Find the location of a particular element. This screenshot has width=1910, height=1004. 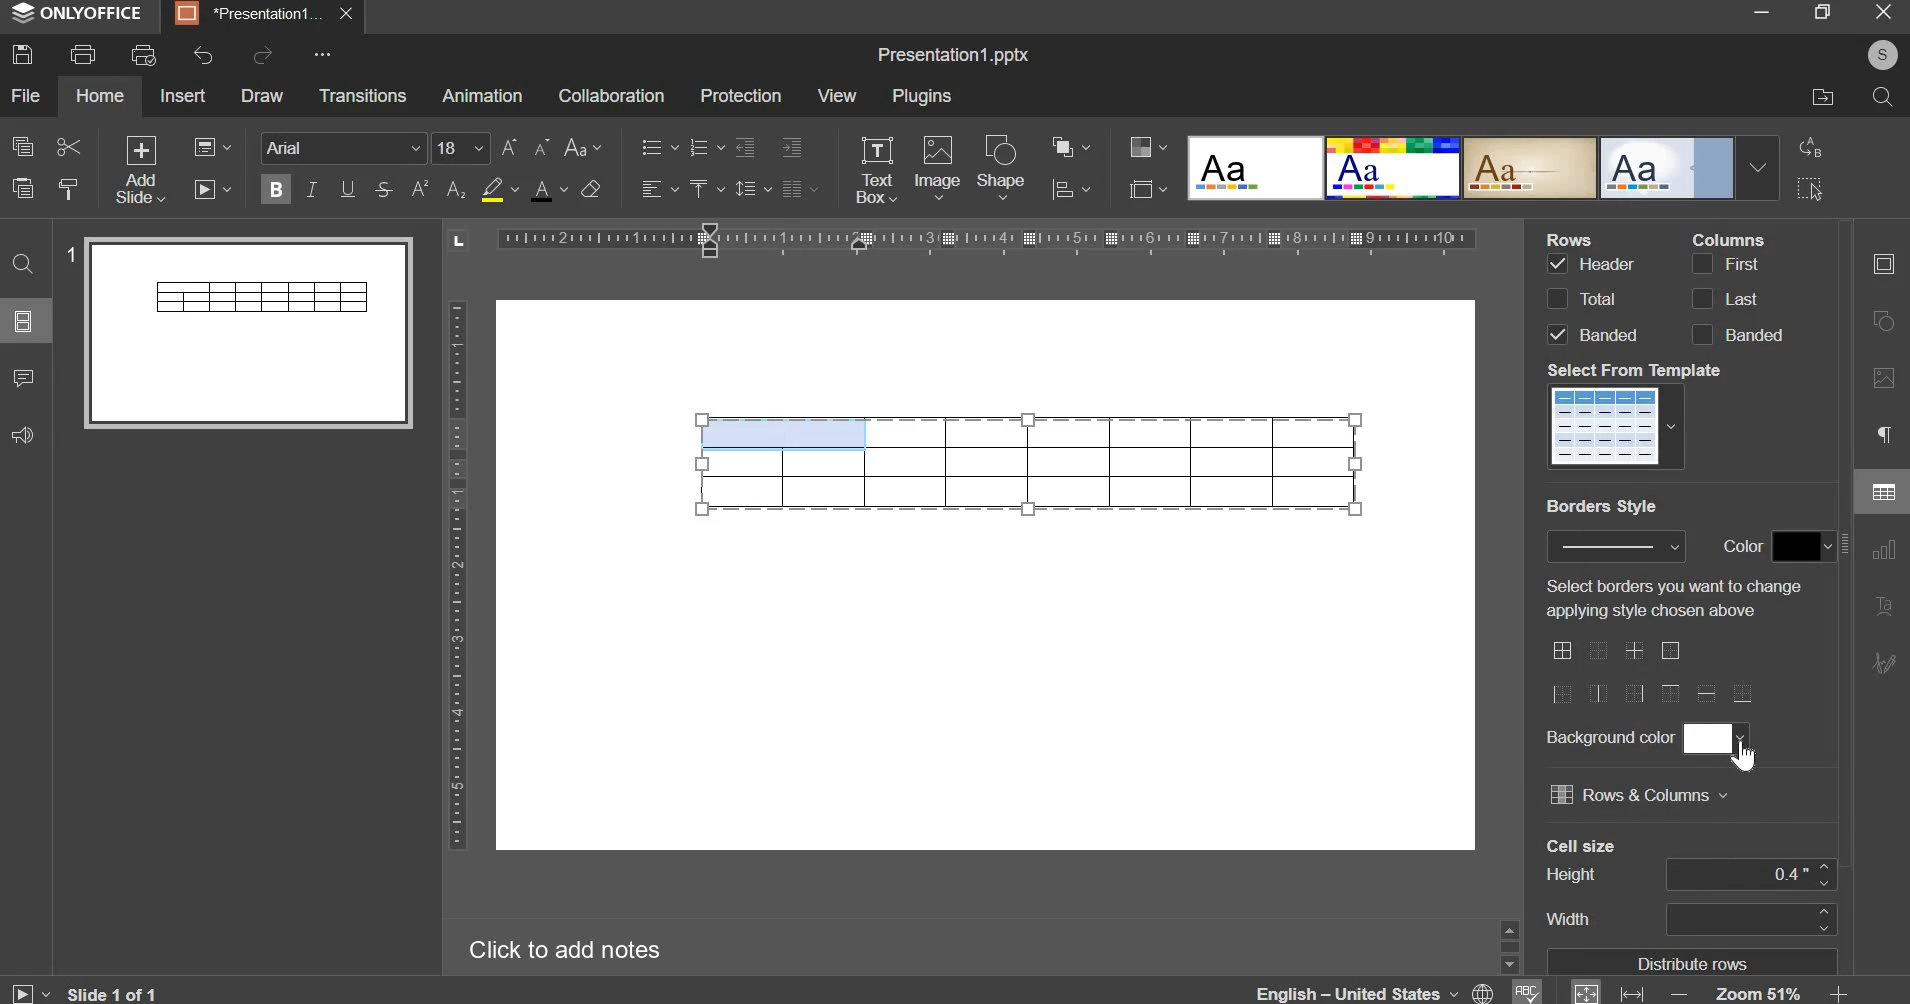

border style is located at coordinates (1616, 546).